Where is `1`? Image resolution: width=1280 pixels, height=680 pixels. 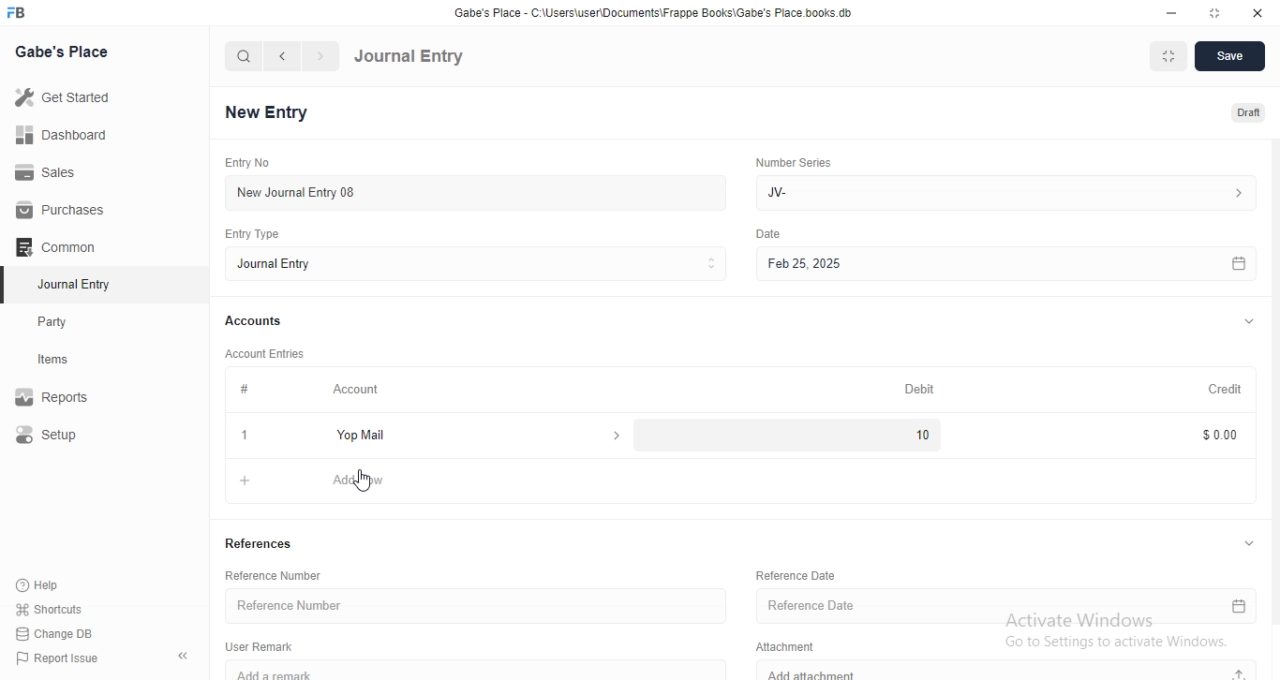 1 is located at coordinates (245, 435).